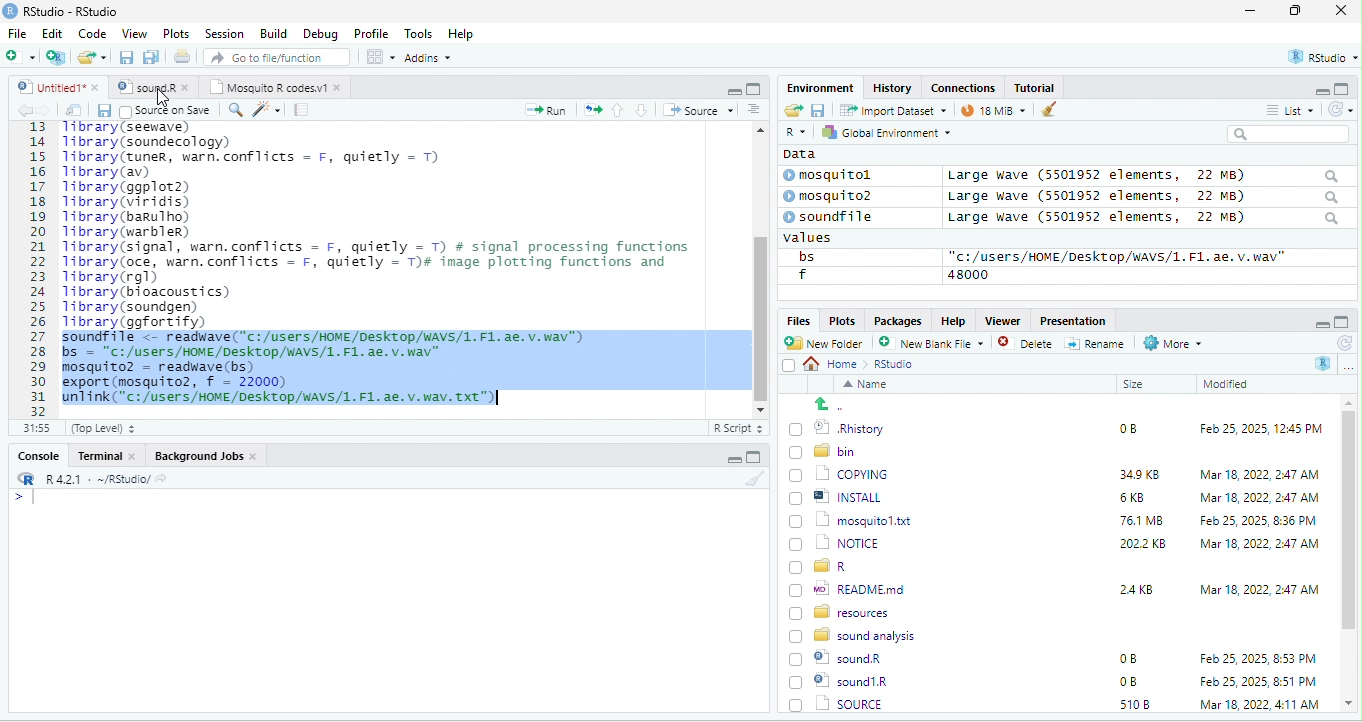 The height and width of the screenshot is (722, 1362). Describe the element at coordinates (969, 274) in the screenshot. I see `48000` at that location.